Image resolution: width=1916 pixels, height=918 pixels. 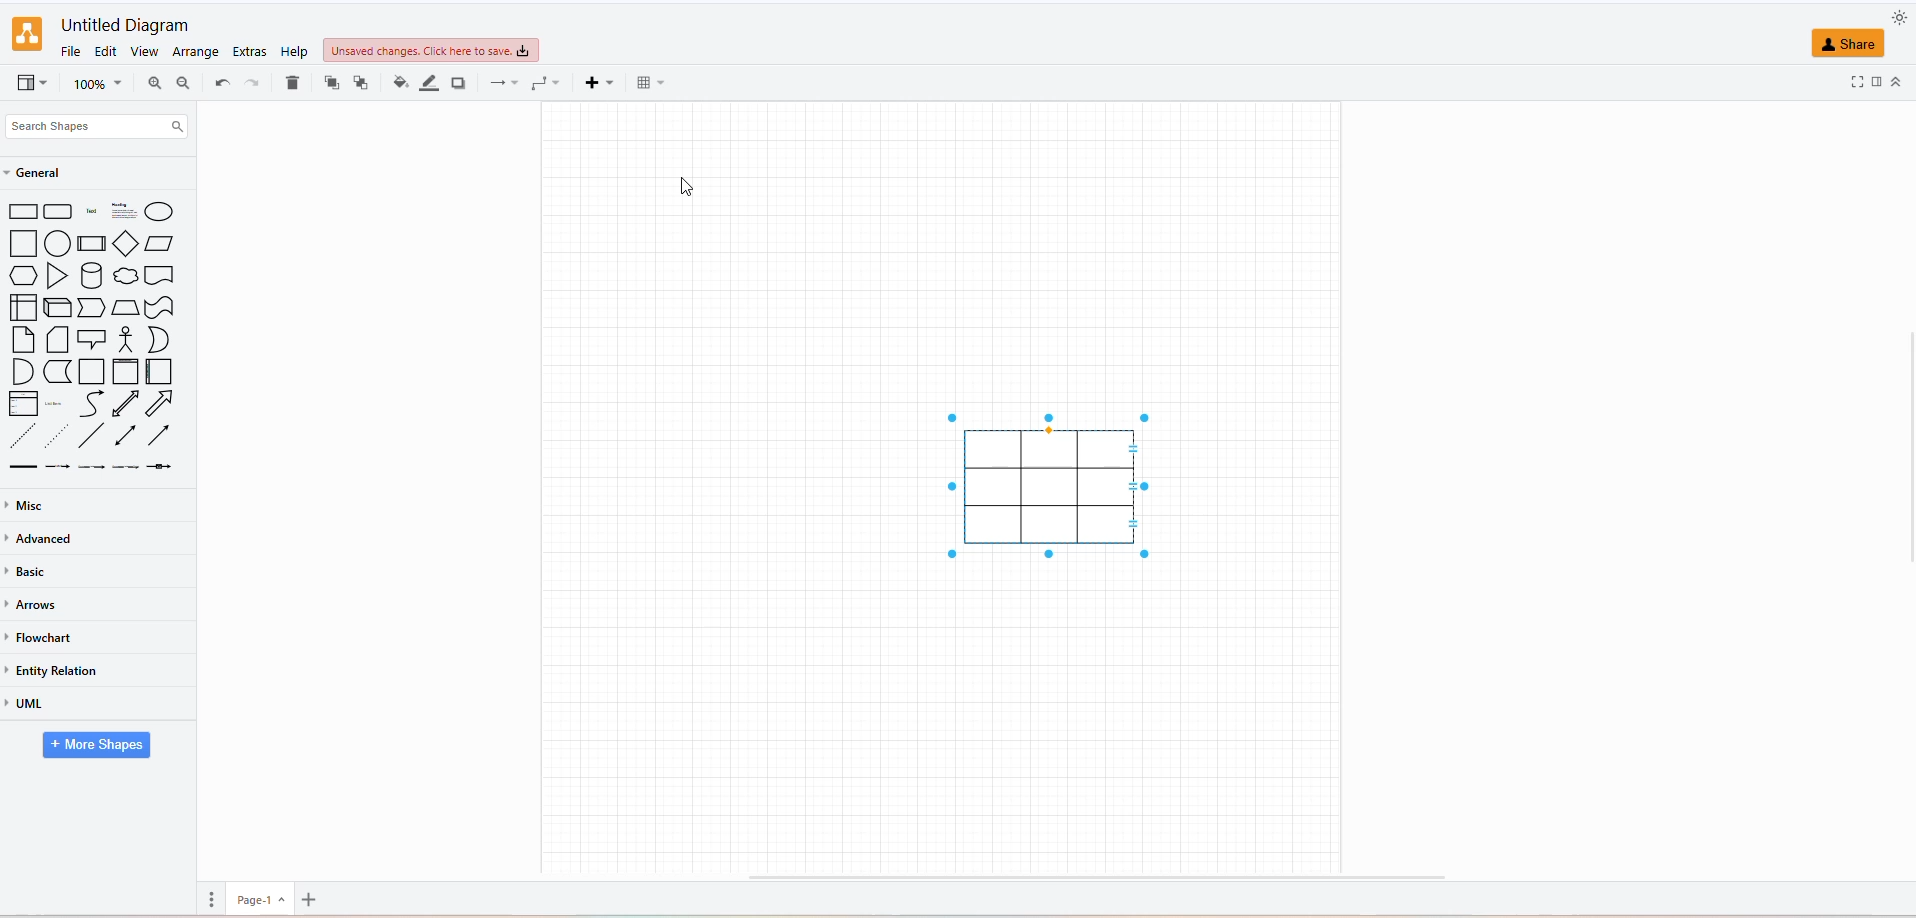 I want to click on table, so click(x=649, y=83).